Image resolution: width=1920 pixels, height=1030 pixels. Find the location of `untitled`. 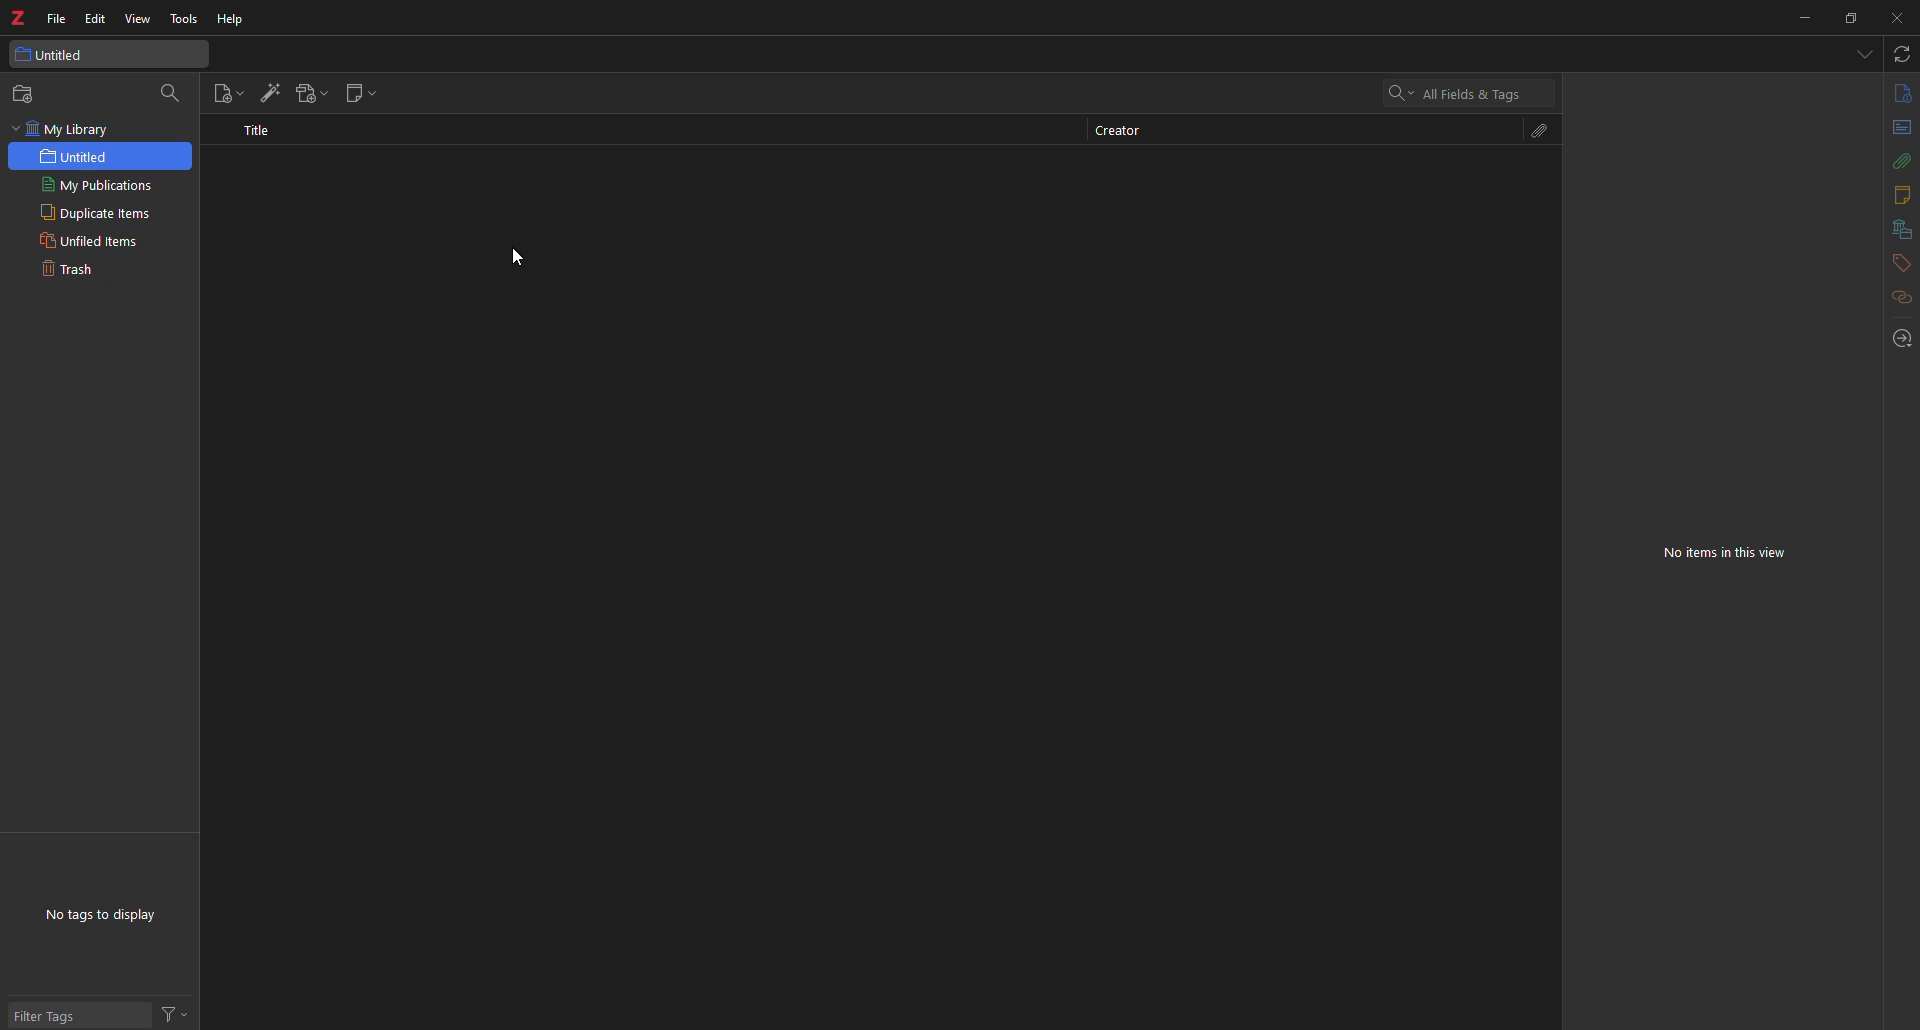

untitled is located at coordinates (78, 158).